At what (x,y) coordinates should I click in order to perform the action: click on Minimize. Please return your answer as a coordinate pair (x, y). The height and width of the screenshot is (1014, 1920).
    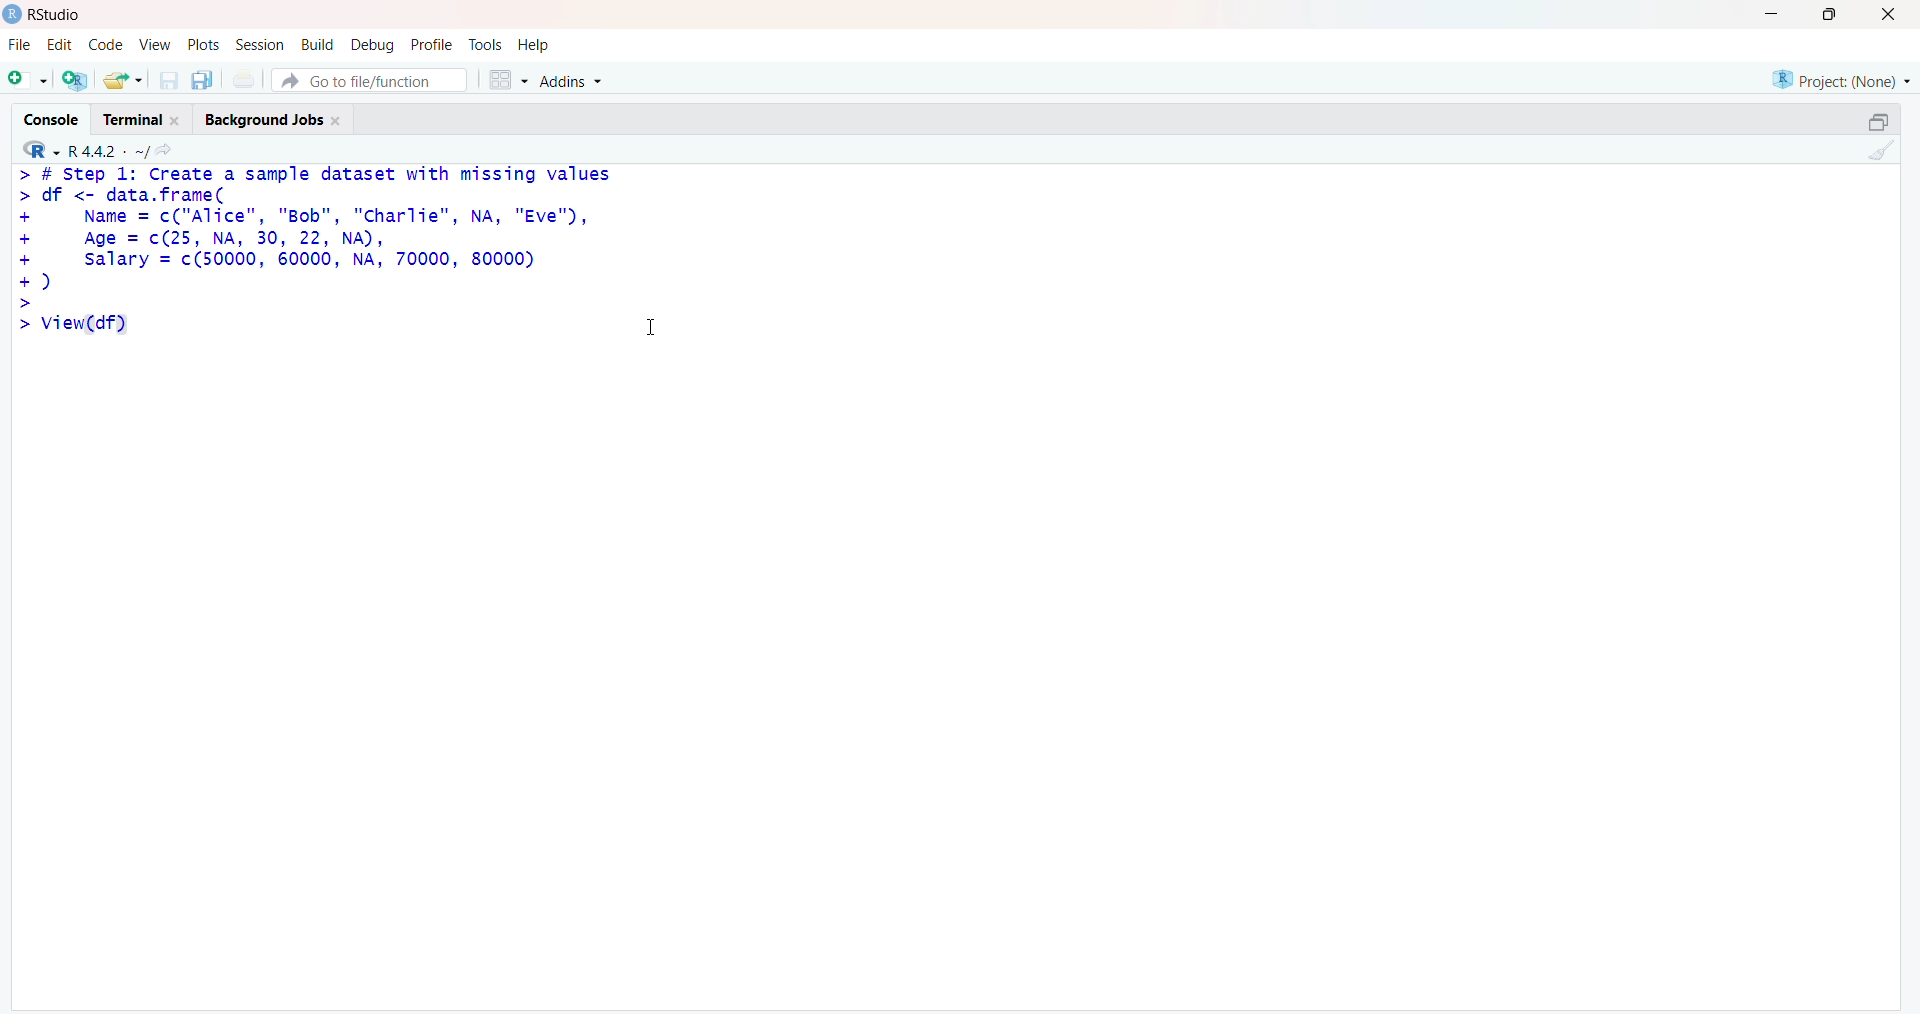
    Looking at the image, I should click on (1768, 14).